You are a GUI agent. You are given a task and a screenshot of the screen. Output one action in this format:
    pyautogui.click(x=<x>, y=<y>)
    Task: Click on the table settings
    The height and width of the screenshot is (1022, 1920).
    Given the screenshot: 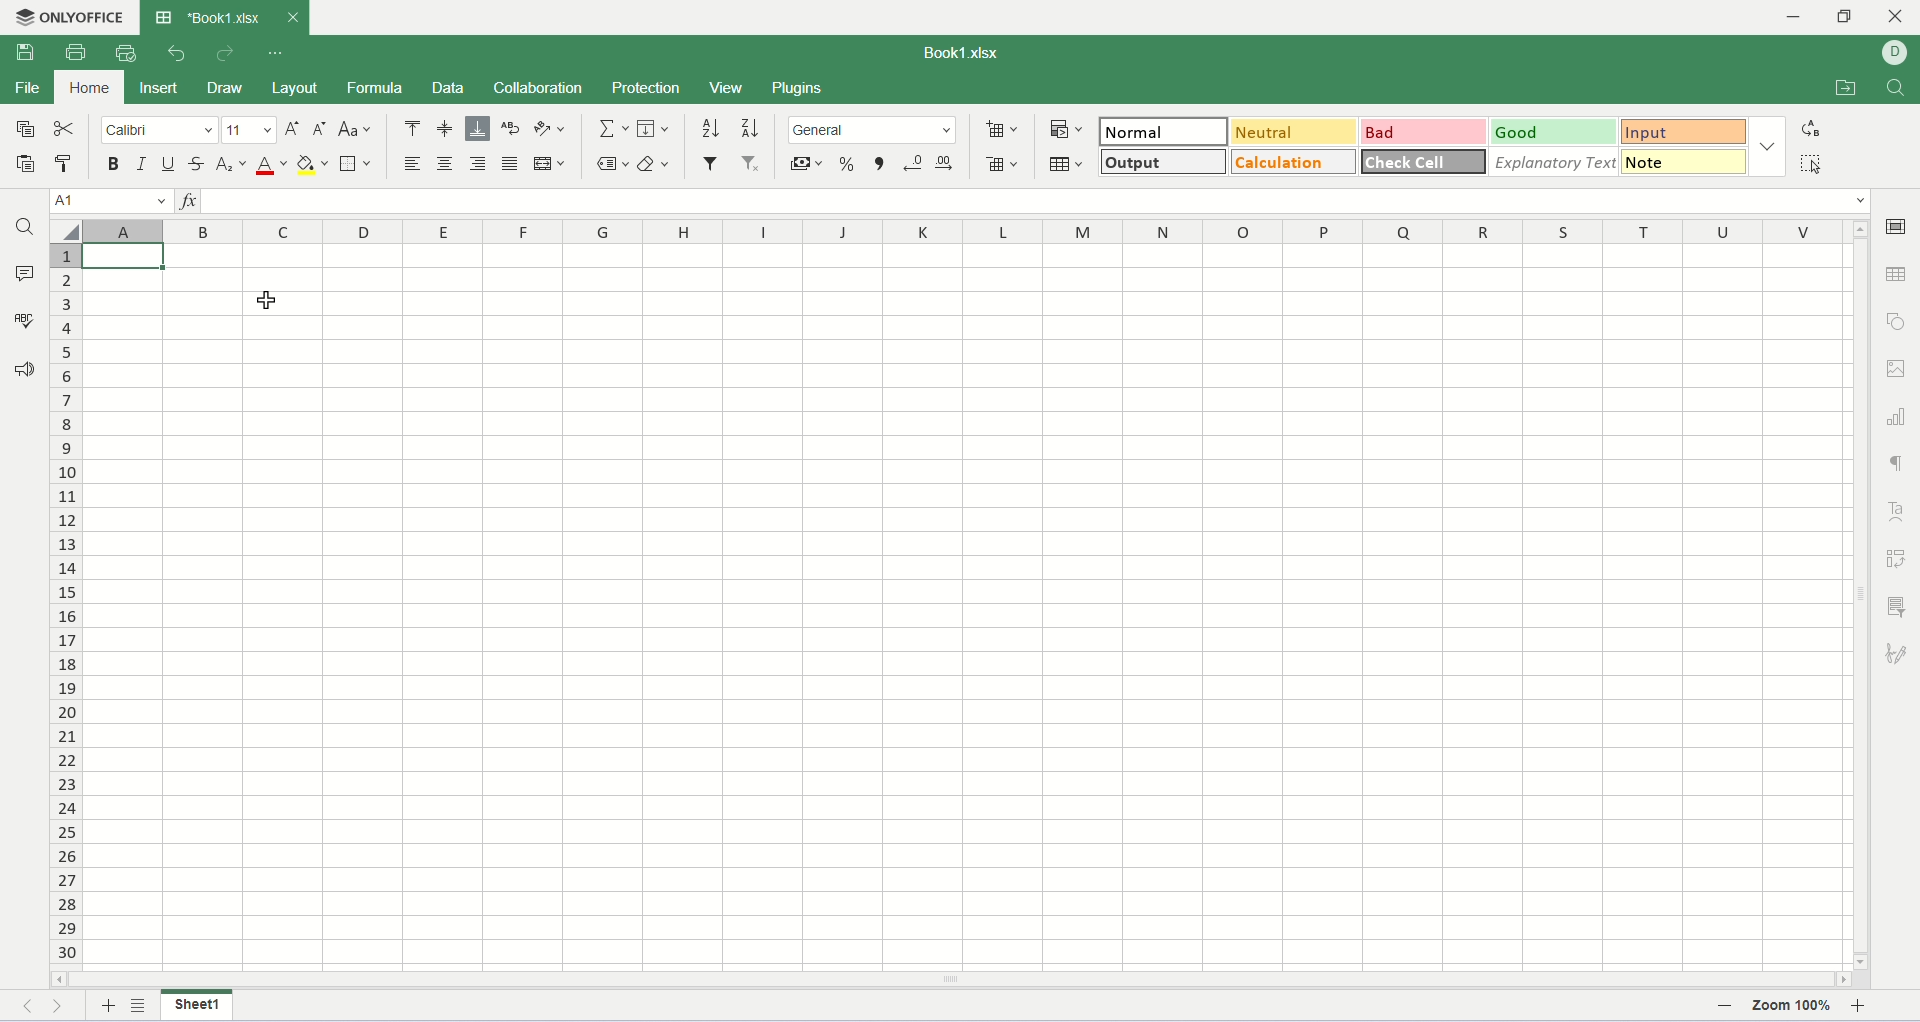 What is the action you would take?
    pyautogui.click(x=1900, y=277)
    